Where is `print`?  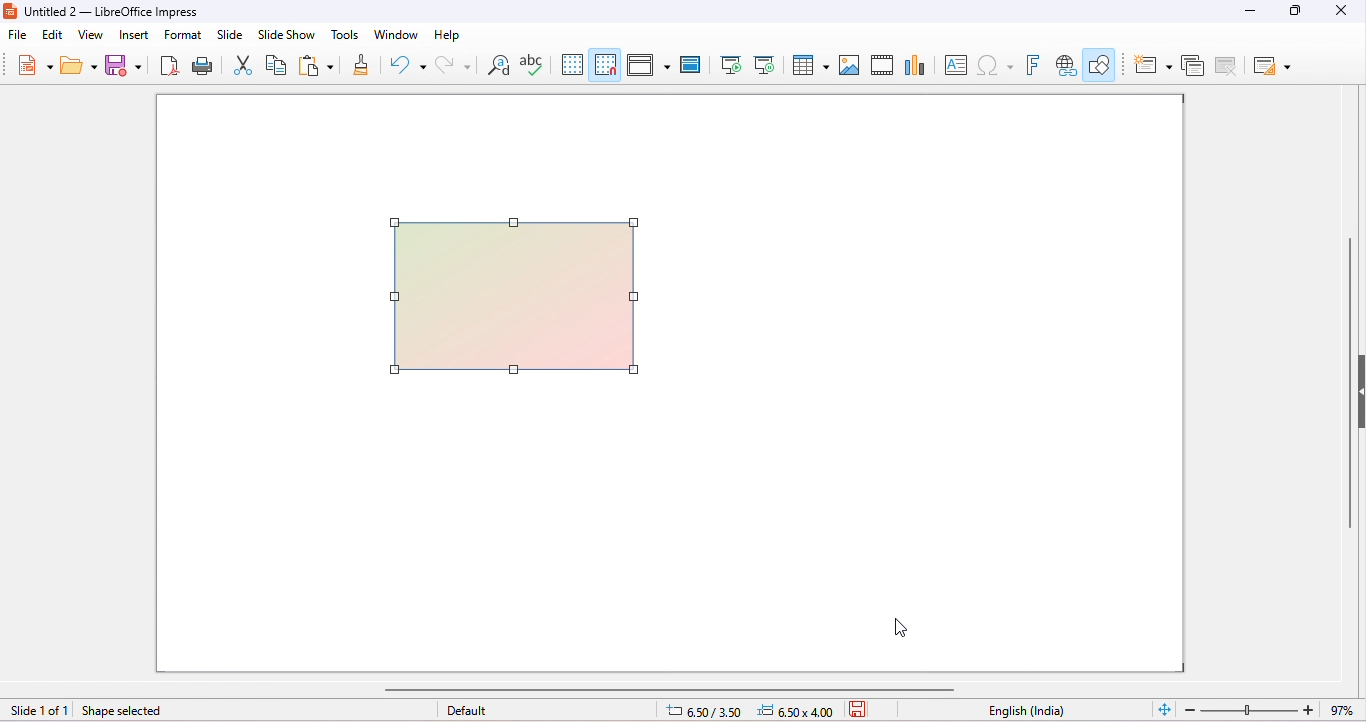
print is located at coordinates (201, 64).